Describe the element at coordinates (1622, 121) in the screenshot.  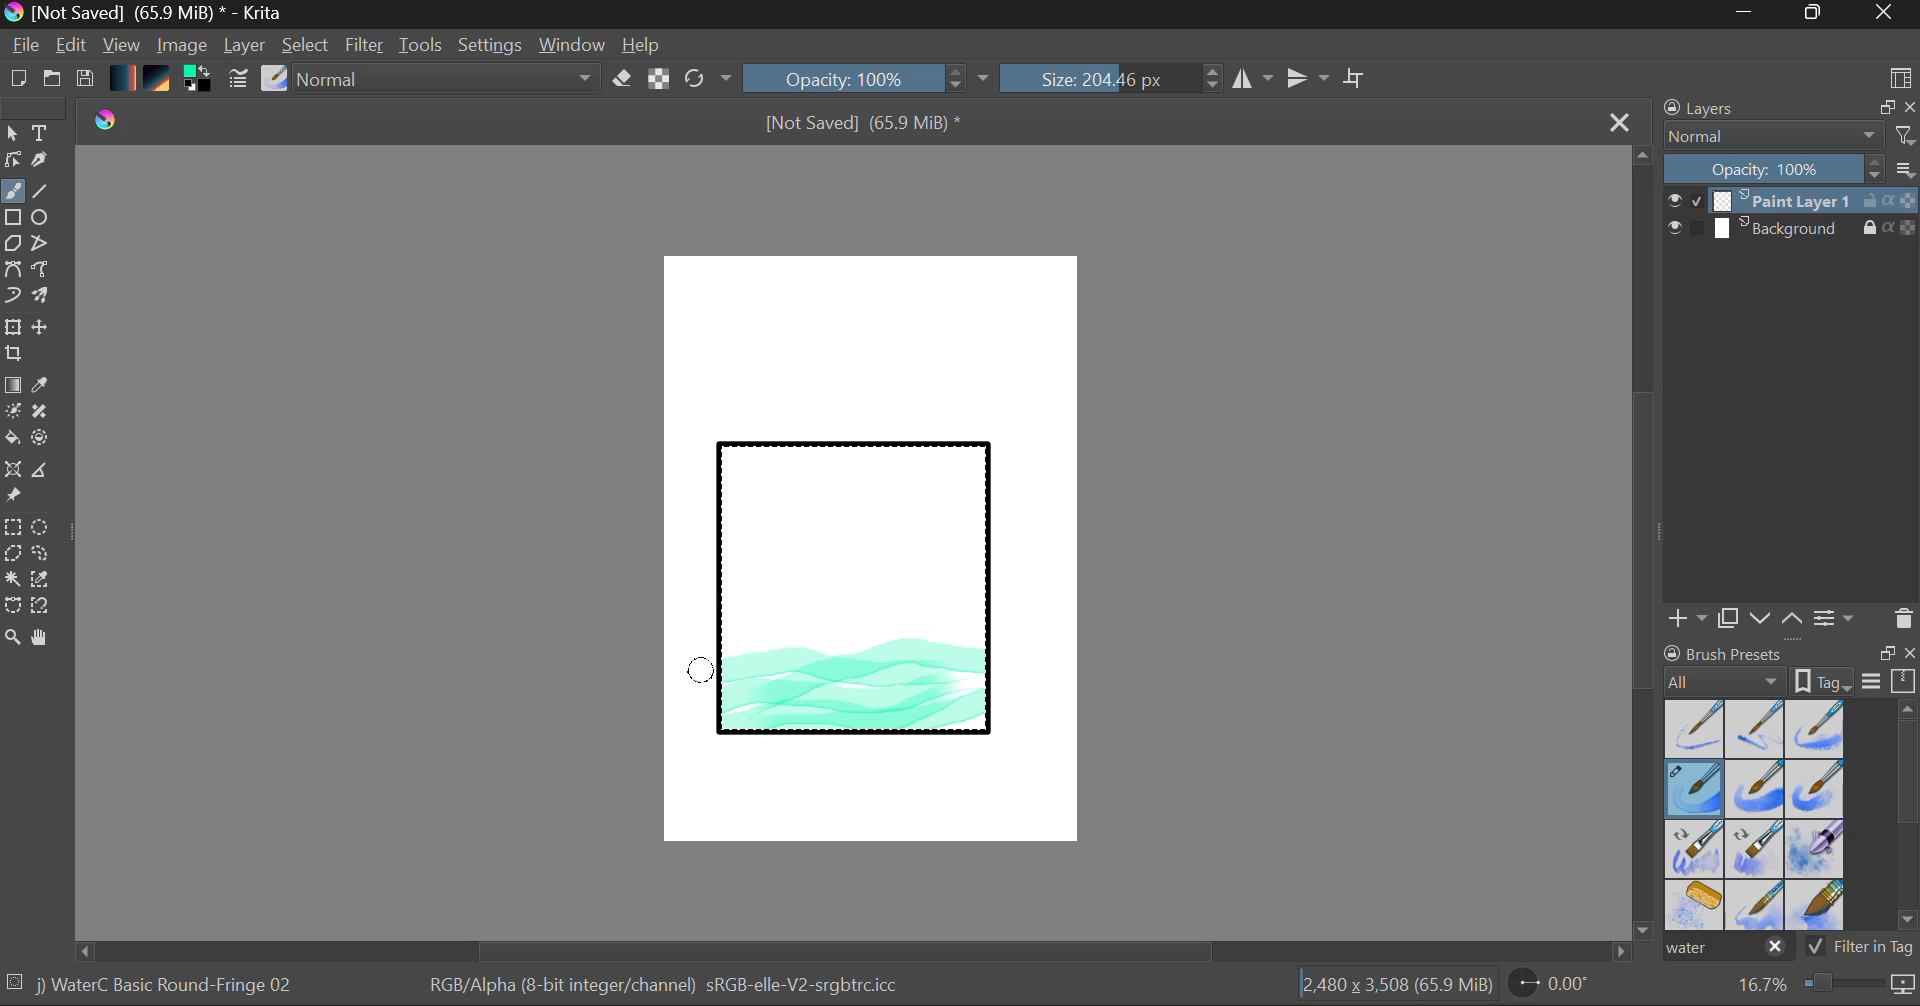
I see `Close` at that location.